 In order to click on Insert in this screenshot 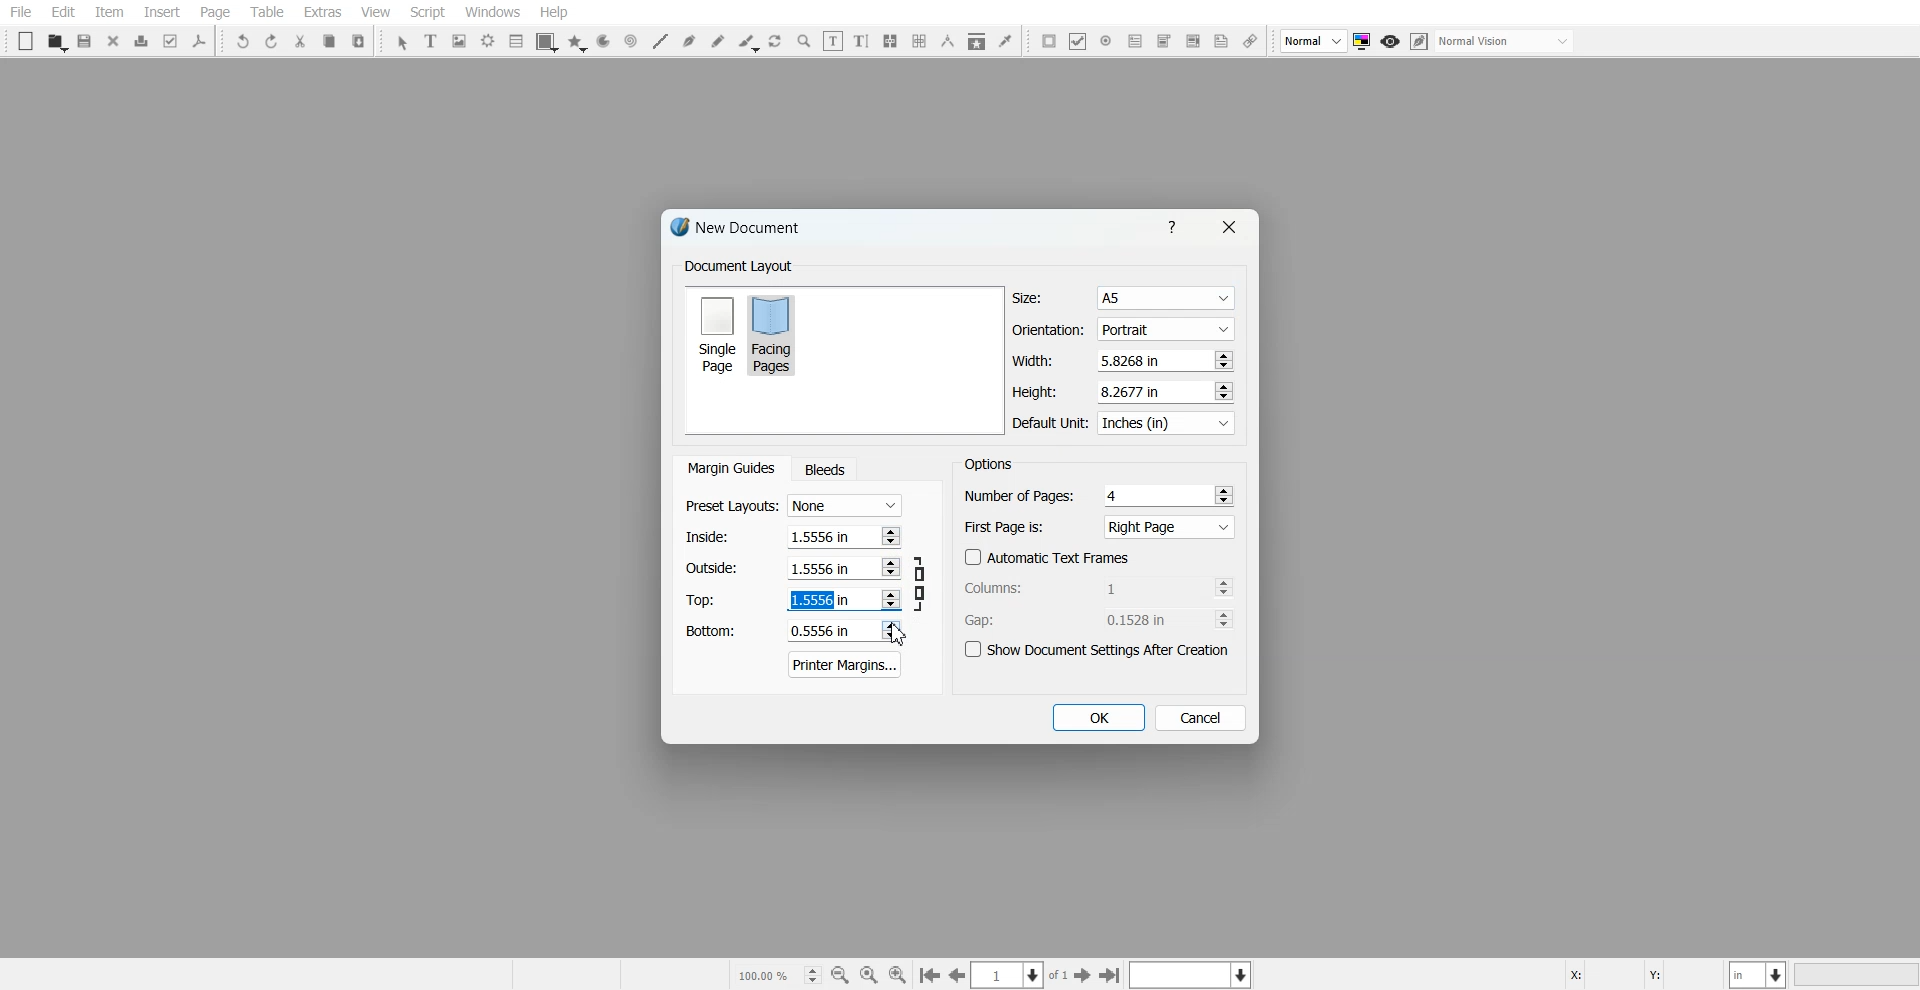, I will do `click(161, 12)`.